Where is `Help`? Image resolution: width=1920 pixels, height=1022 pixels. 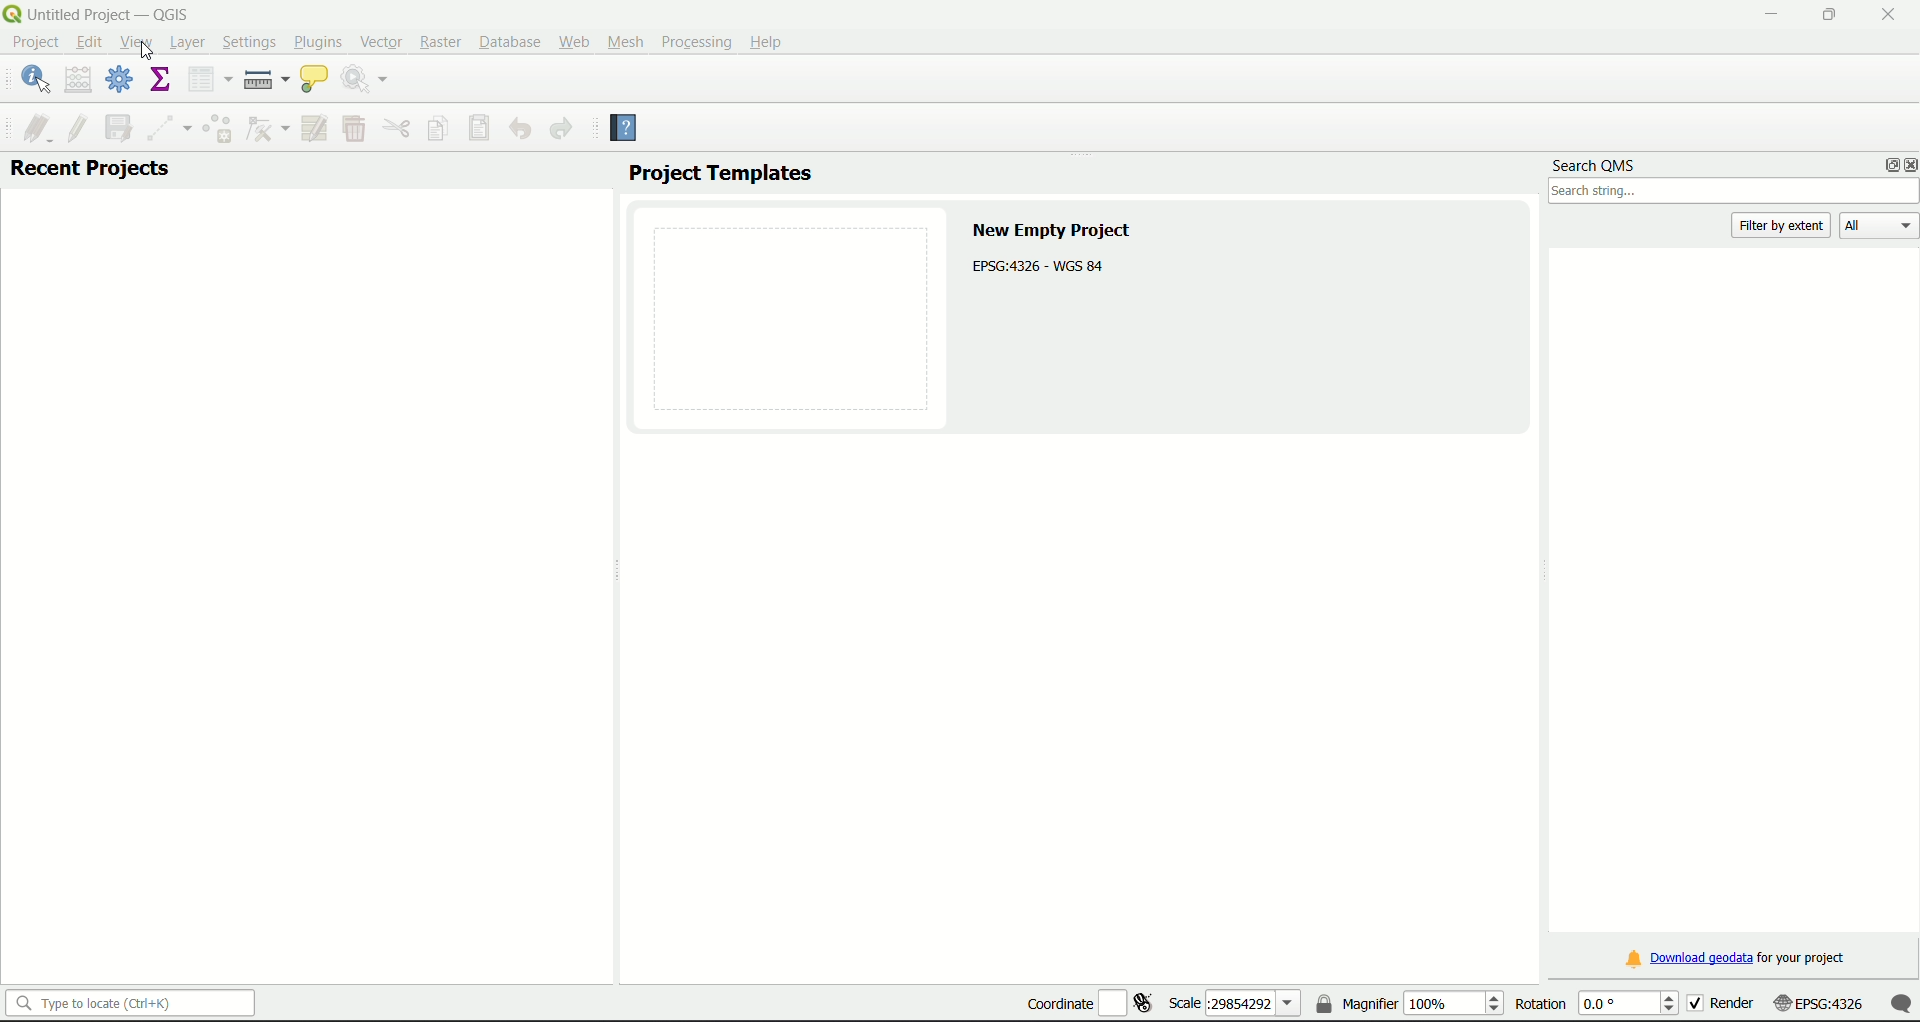
Help is located at coordinates (766, 42).